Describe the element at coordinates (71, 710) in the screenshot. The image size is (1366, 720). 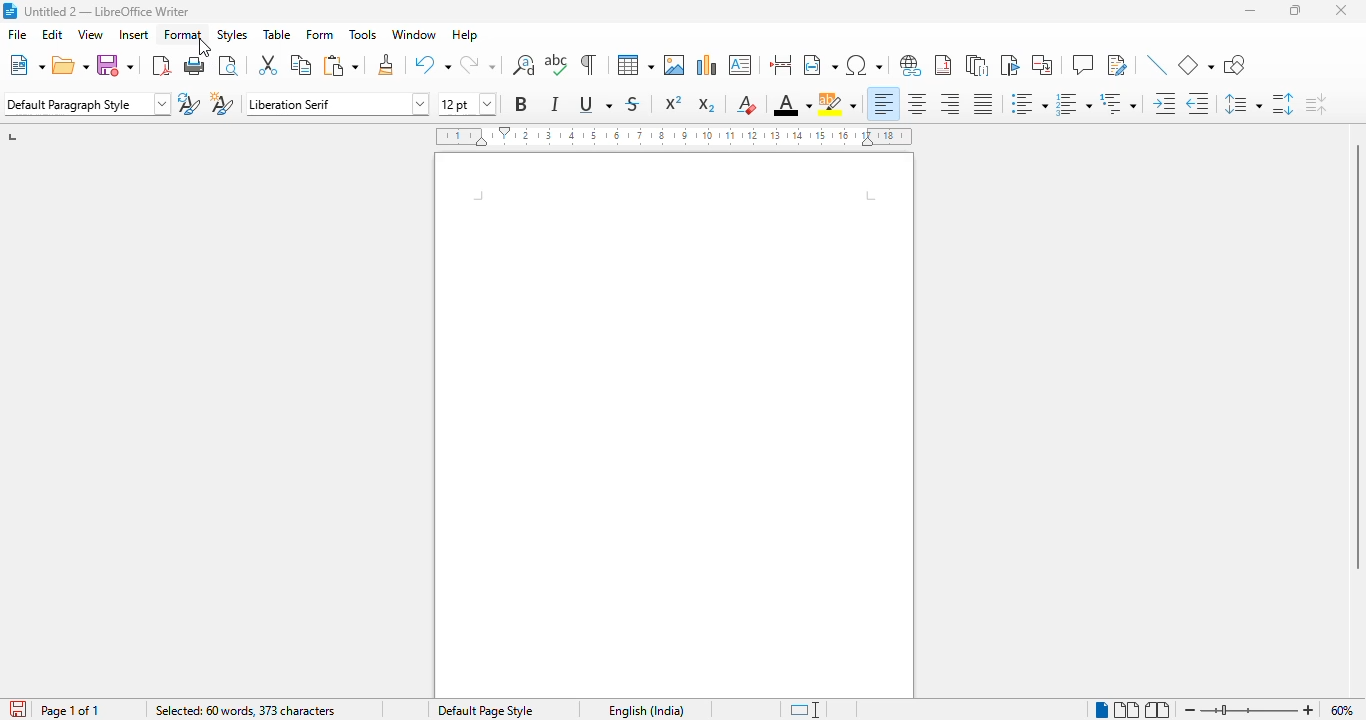
I see `page 1 of 1` at that location.